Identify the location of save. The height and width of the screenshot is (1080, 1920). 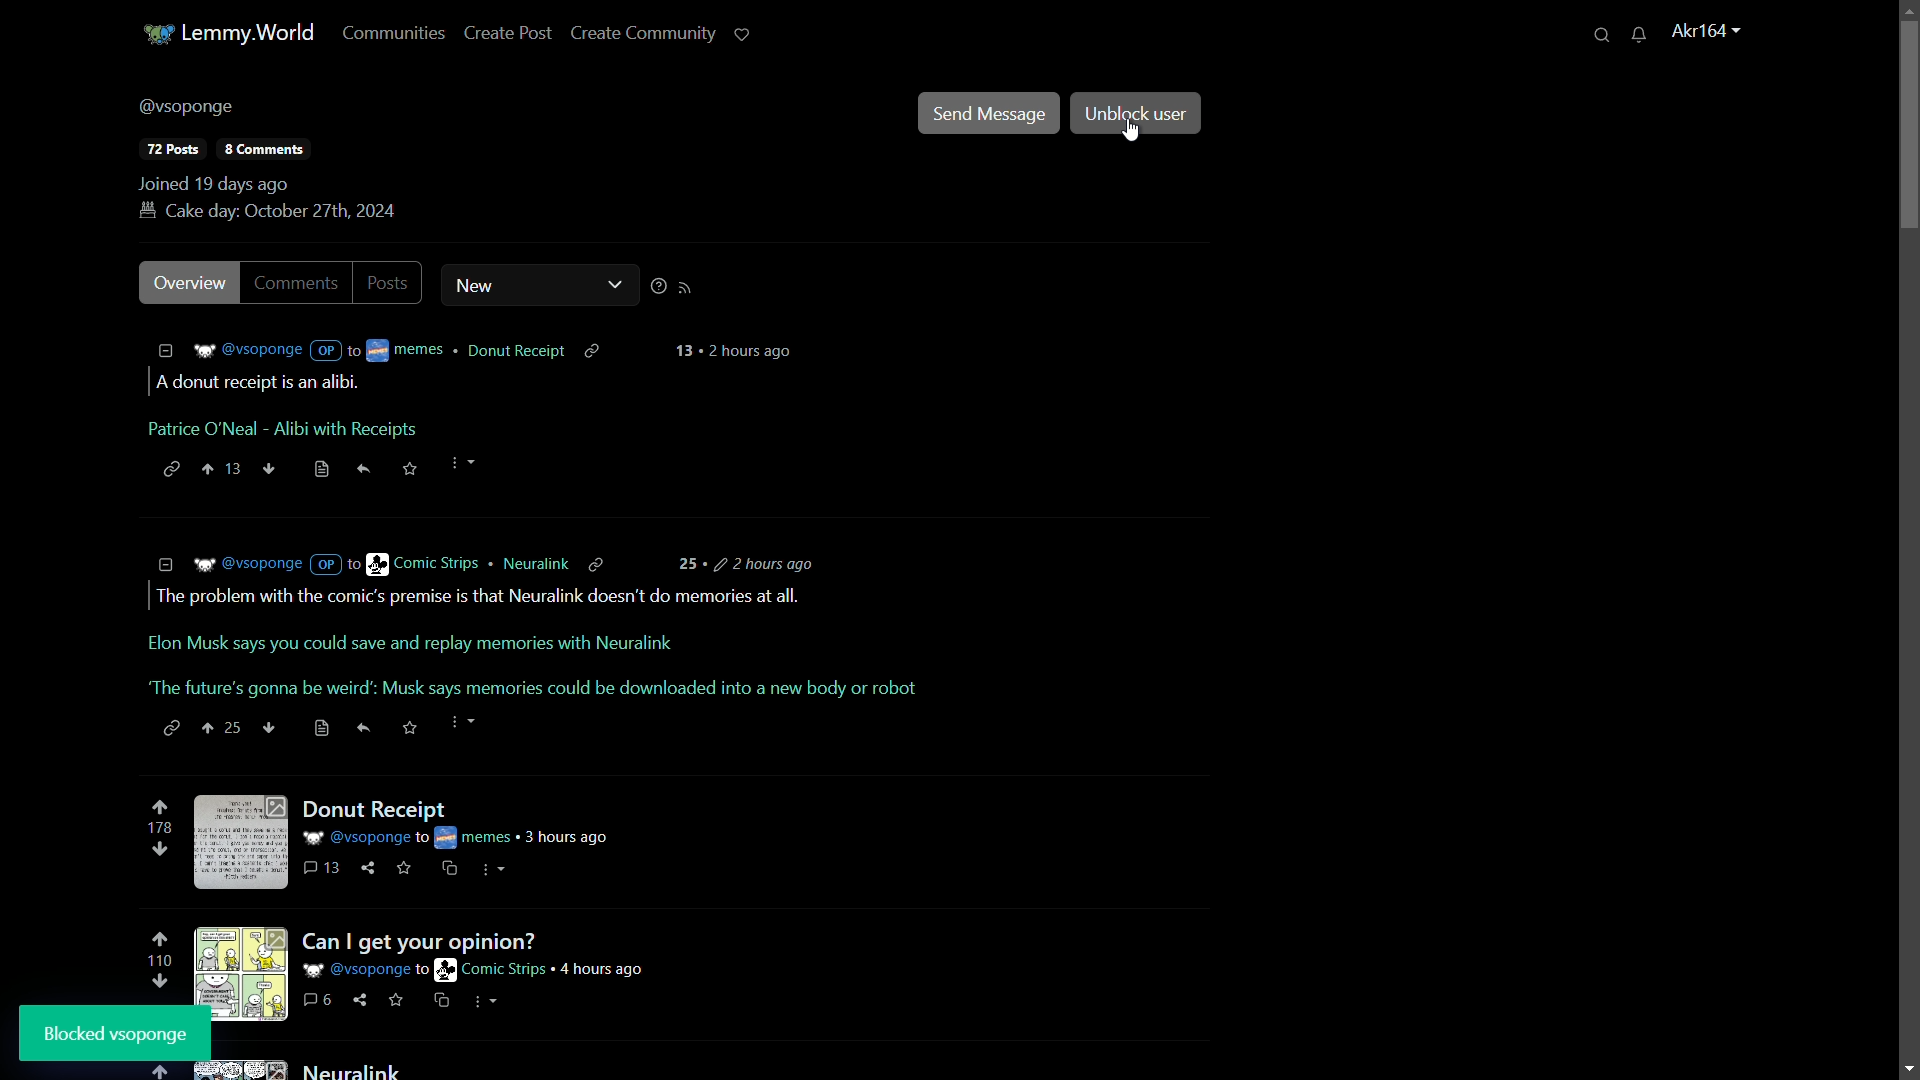
(318, 468).